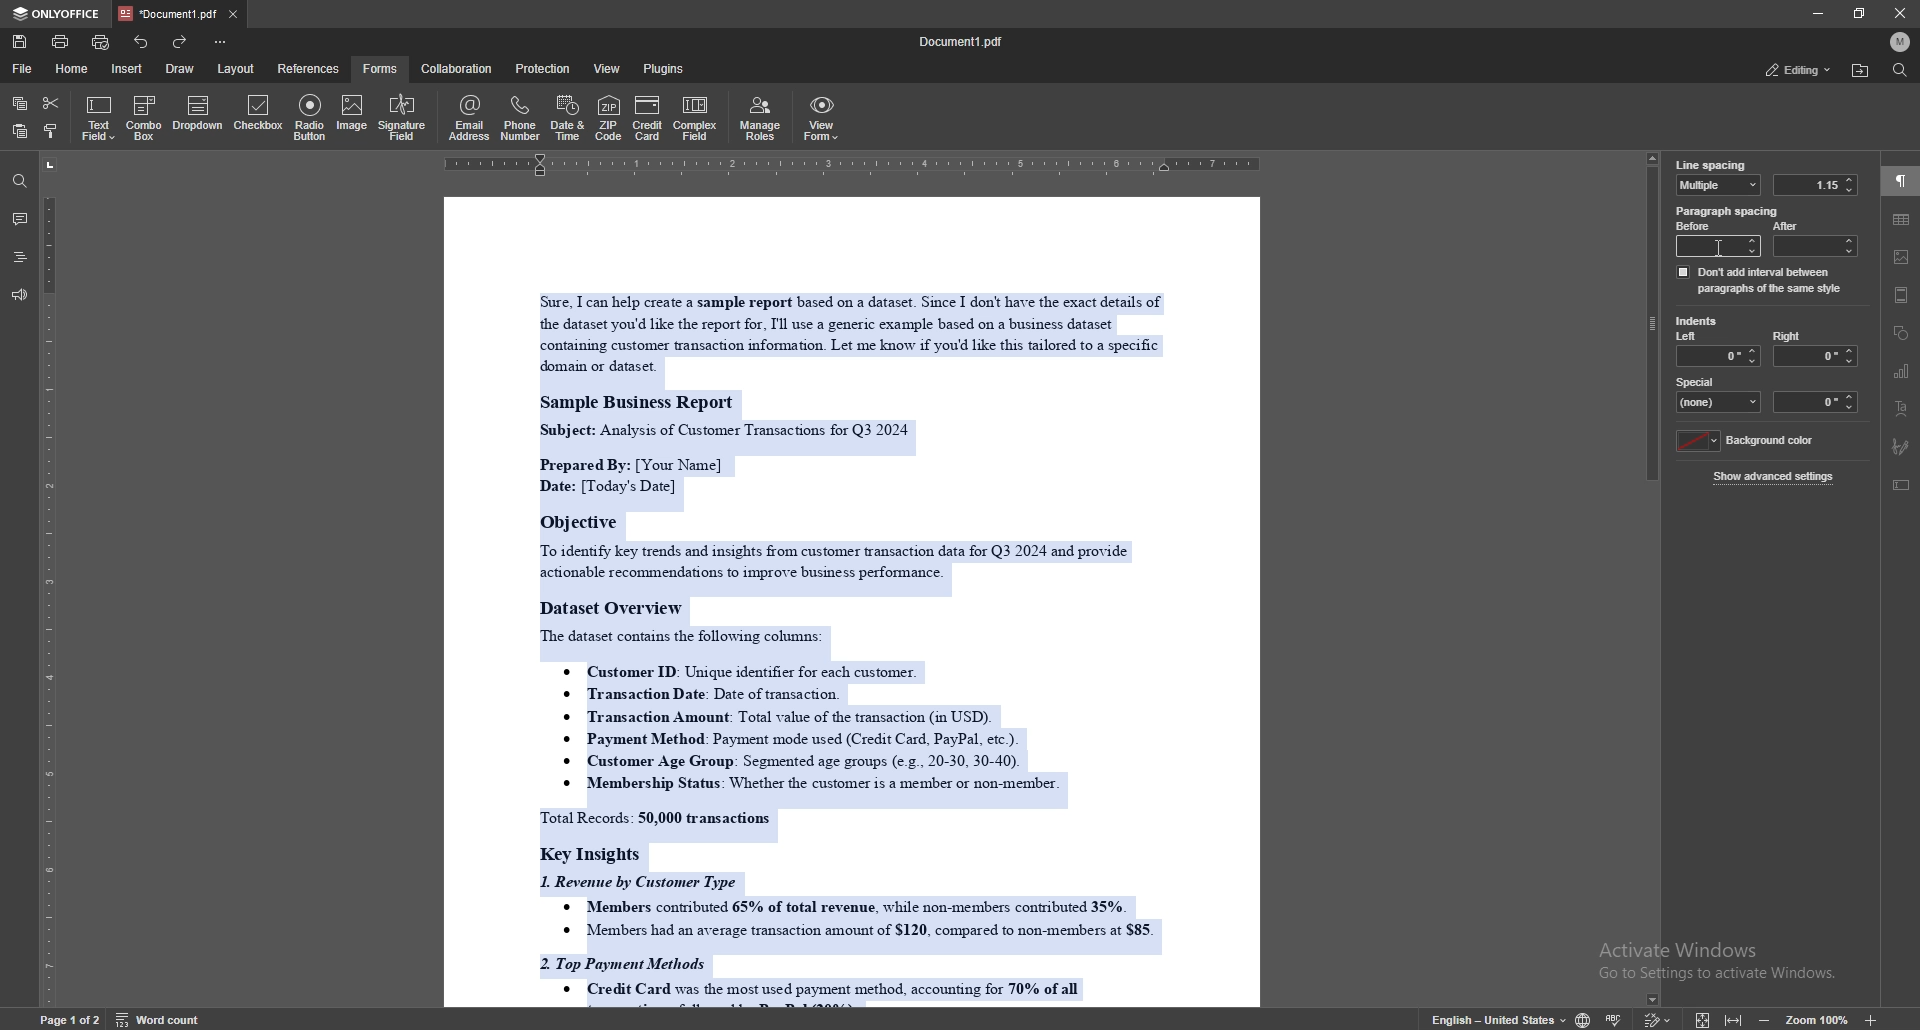 This screenshot has width=1920, height=1030. I want to click on paragraph, so click(1901, 182).